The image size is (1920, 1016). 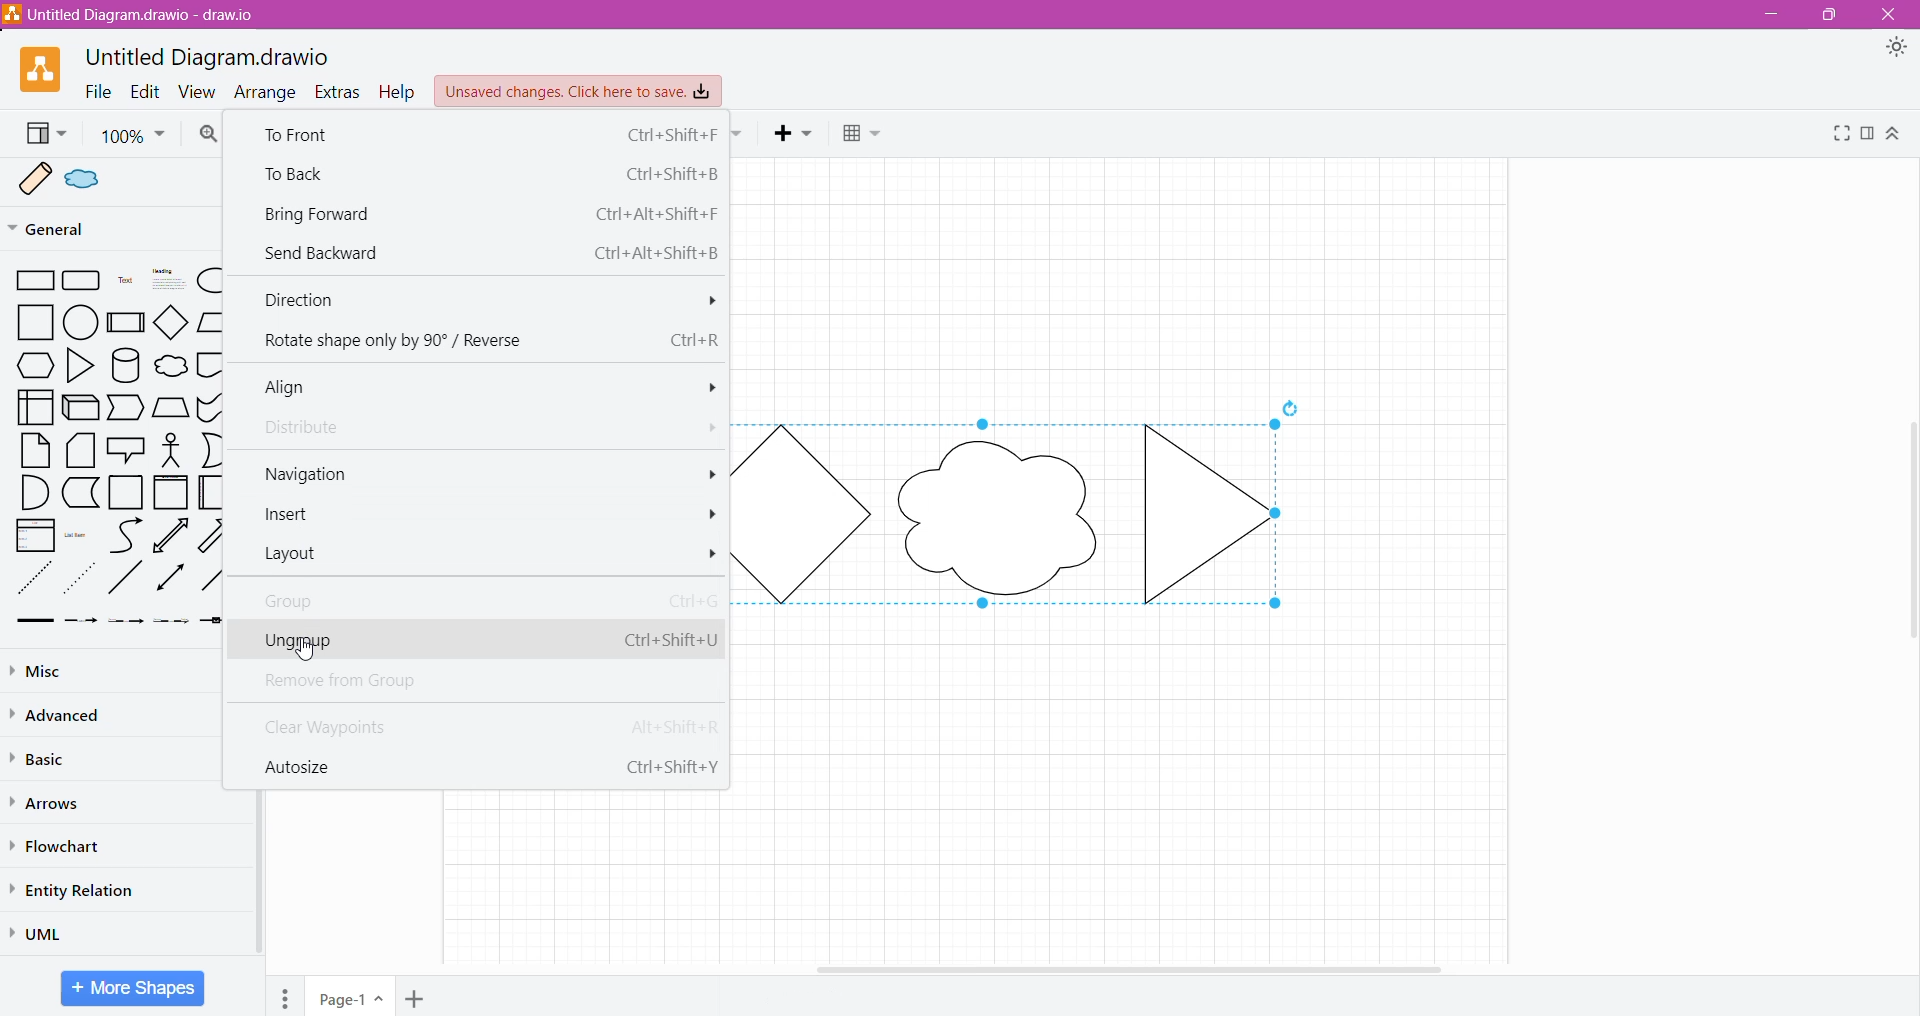 I want to click on Untitled Diagram.drawio, so click(x=206, y=54).